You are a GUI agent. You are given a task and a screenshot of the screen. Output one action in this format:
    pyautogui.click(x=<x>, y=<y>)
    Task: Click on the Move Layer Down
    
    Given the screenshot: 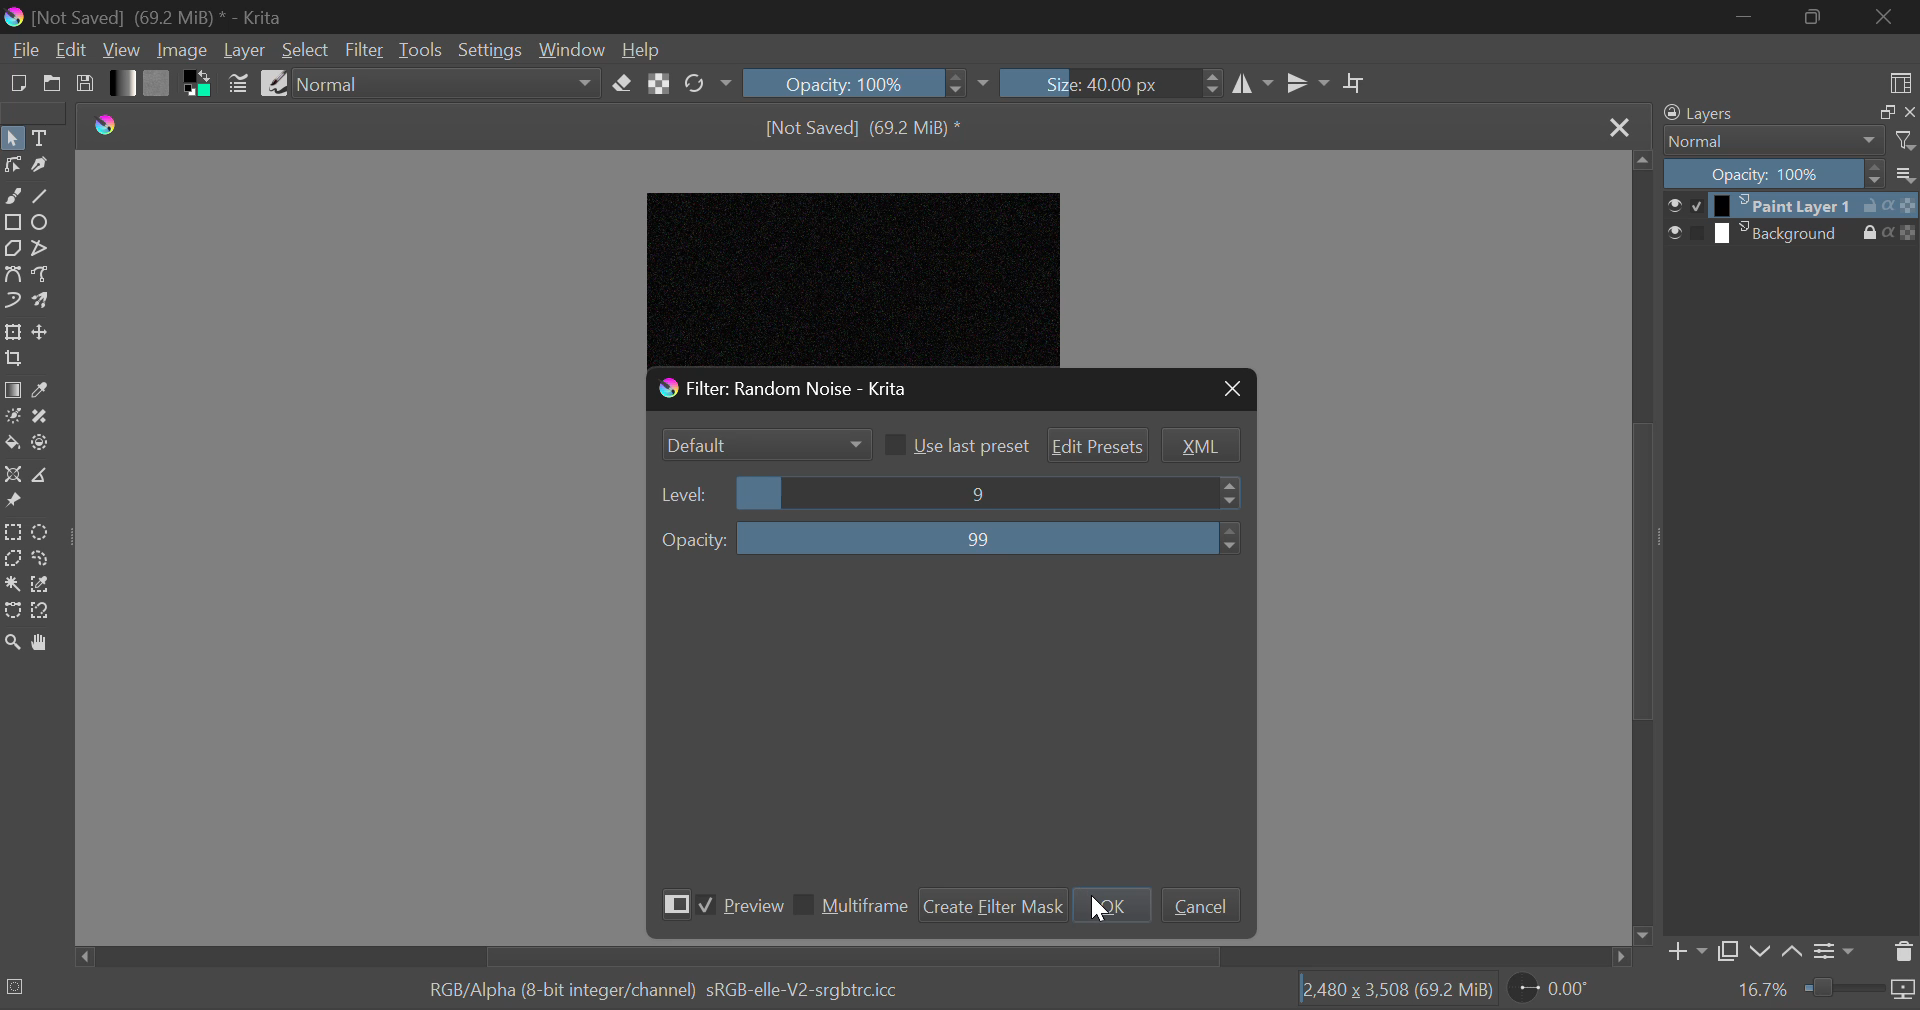 What is the action you would take?
    pyautogui.click(x=1762, y=949)
    